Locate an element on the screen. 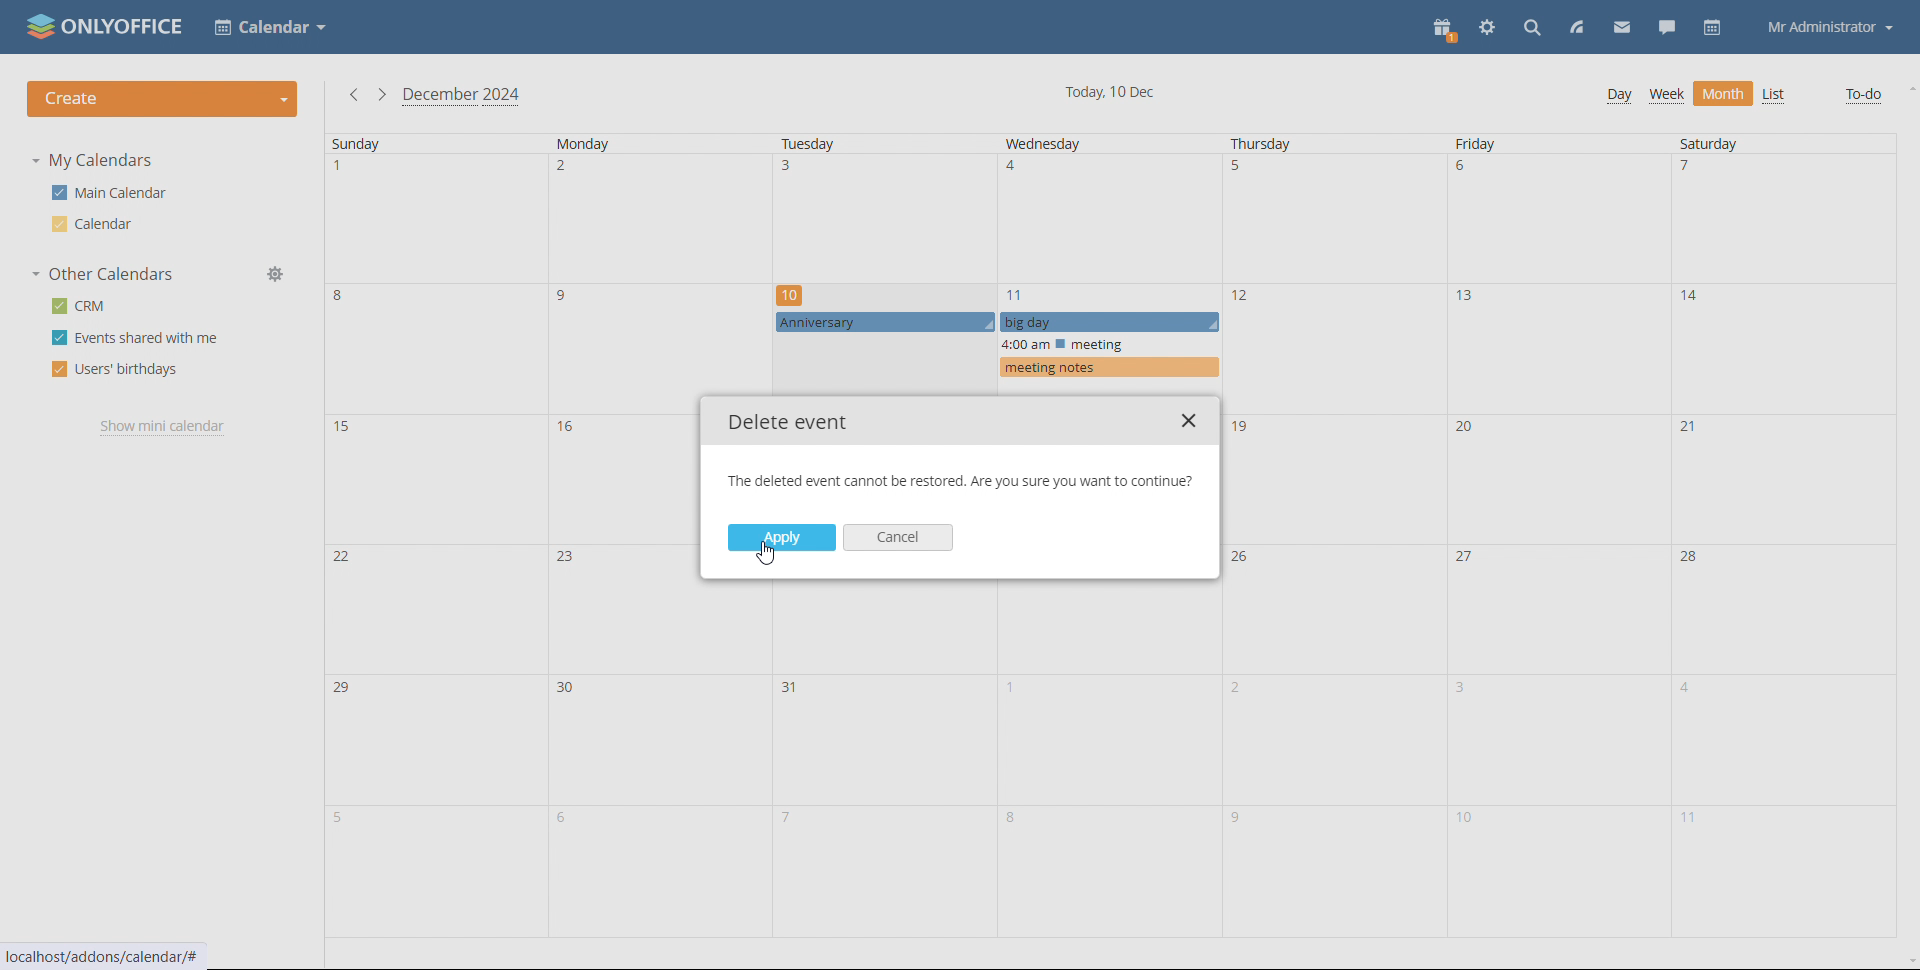 This screenshot has width=1920, height=970. main calendar is located at coordinates (113, 192).